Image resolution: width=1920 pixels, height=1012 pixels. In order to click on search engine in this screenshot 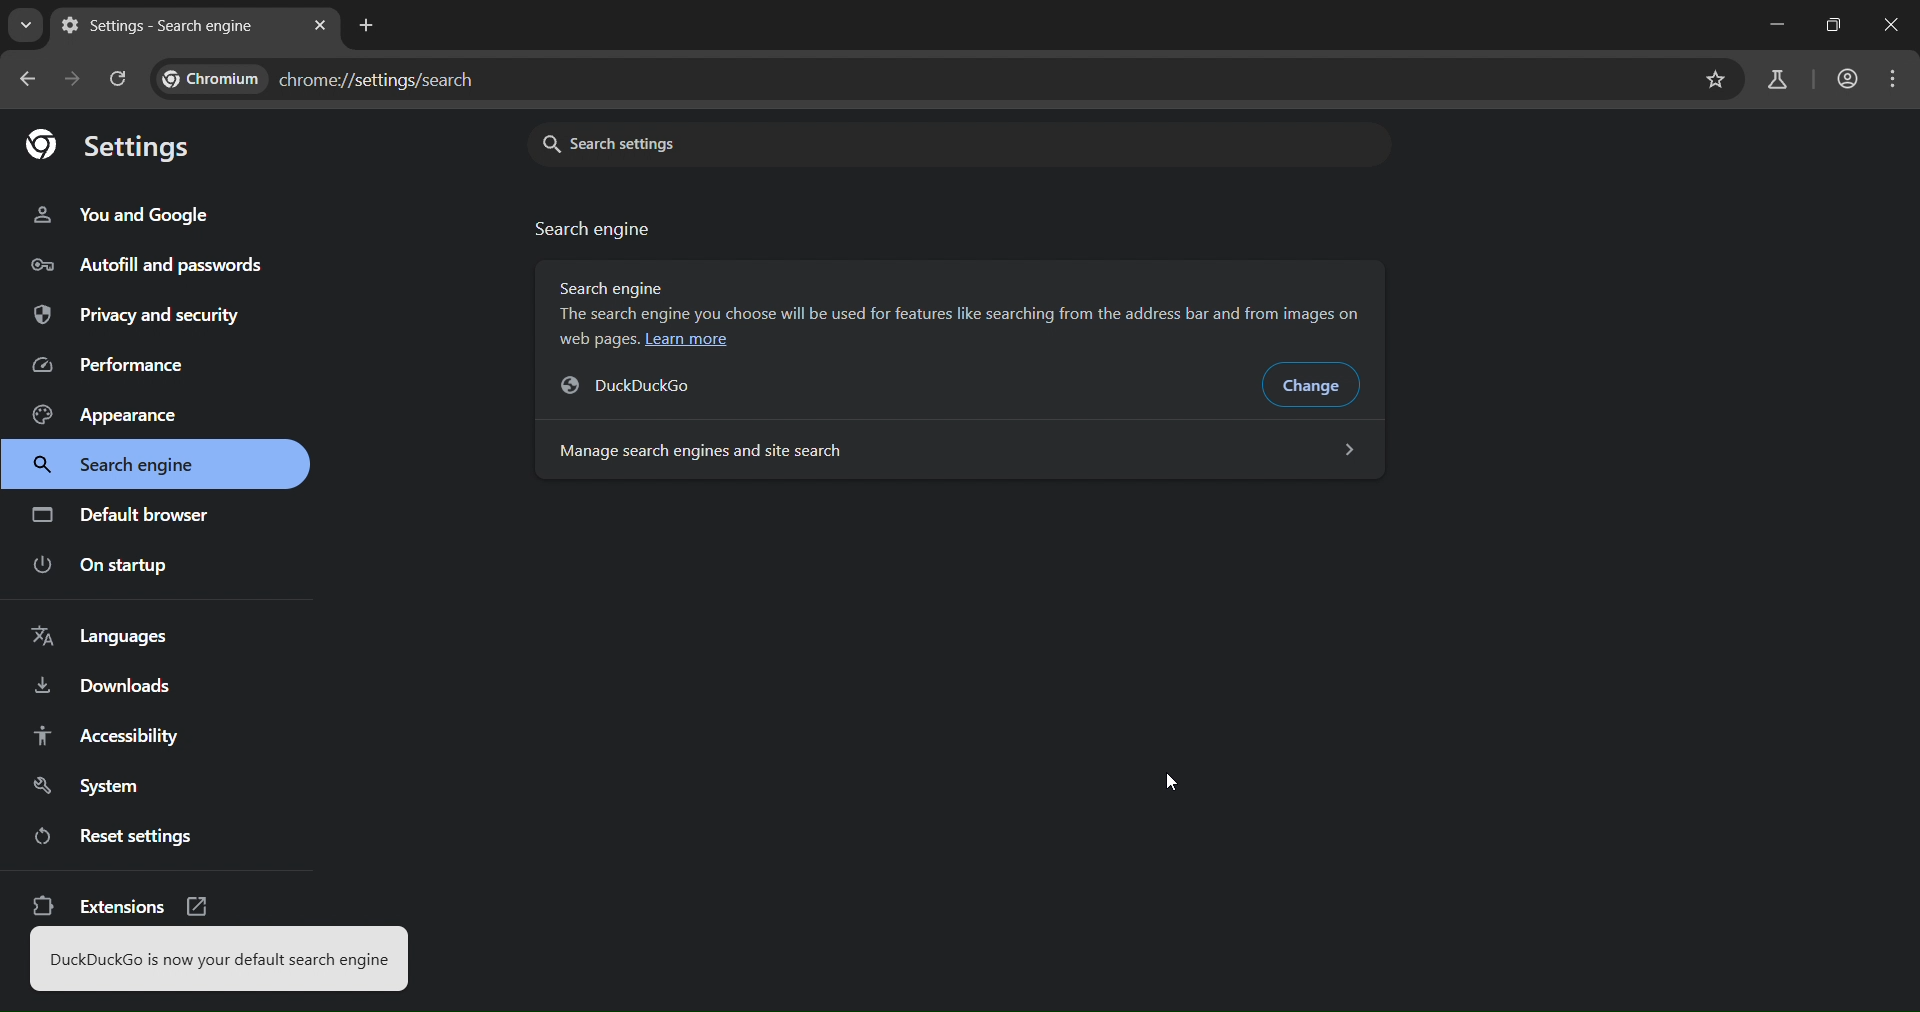, I will do `click(125, 466)`.